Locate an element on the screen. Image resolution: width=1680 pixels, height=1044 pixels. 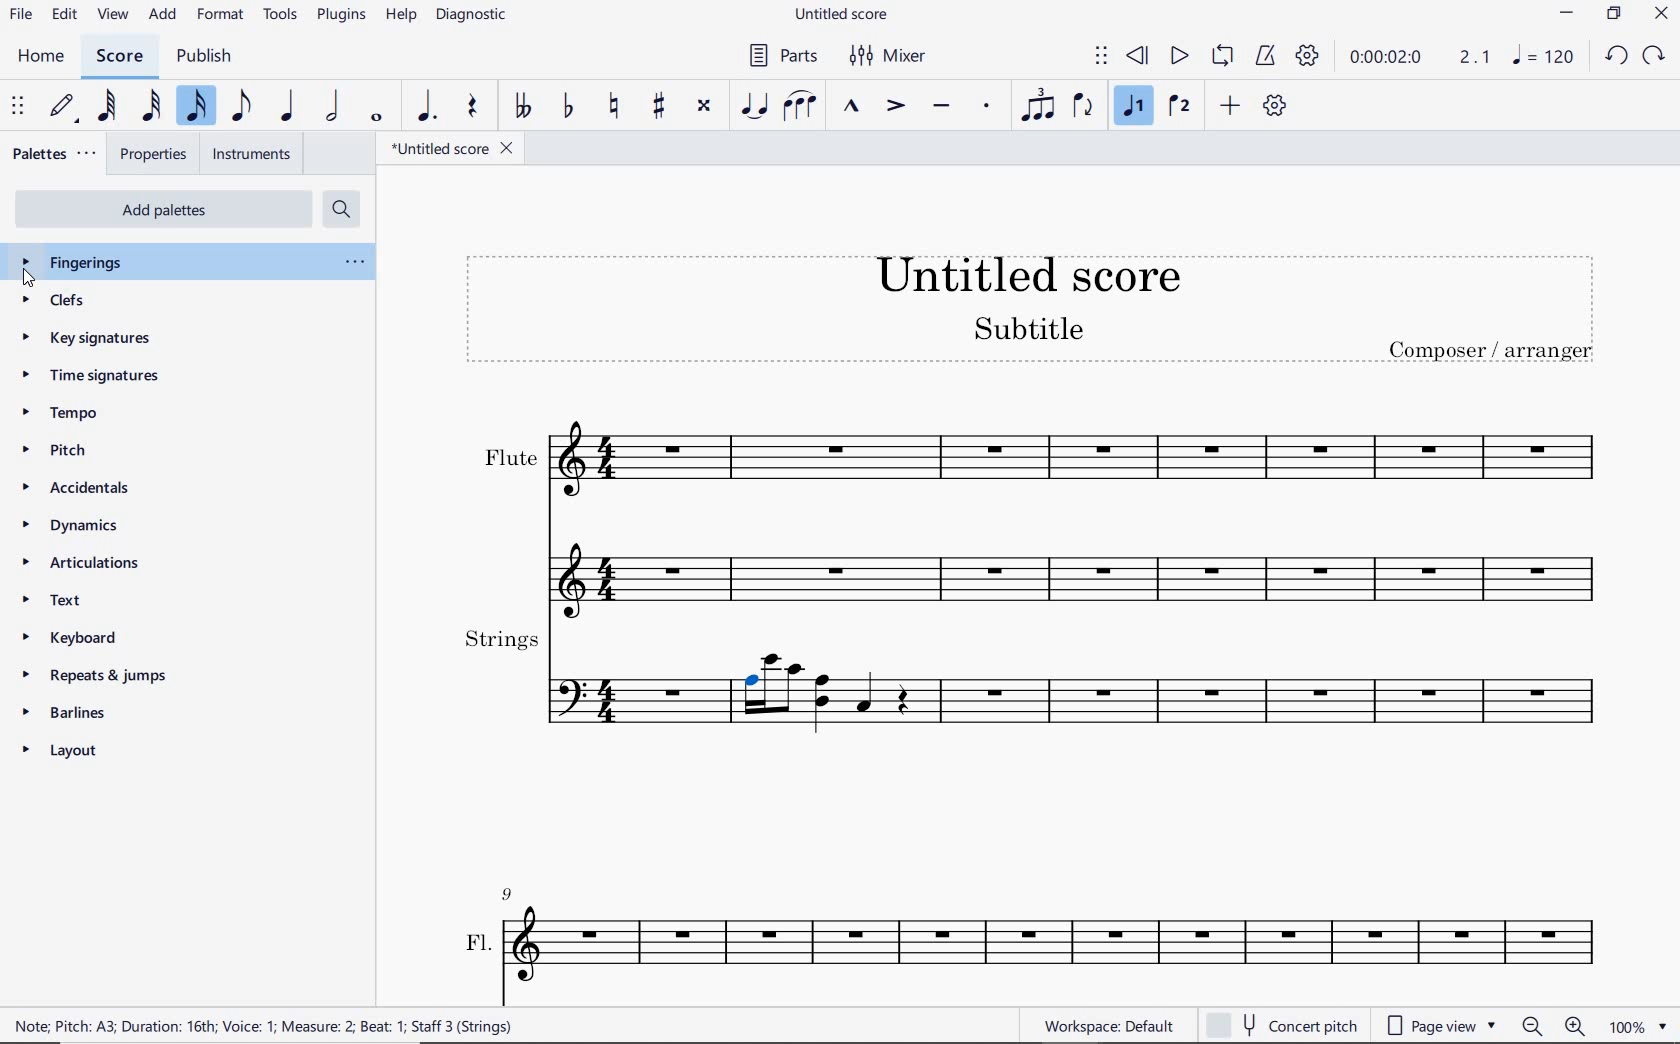
score is located at coordinates (117, 57).